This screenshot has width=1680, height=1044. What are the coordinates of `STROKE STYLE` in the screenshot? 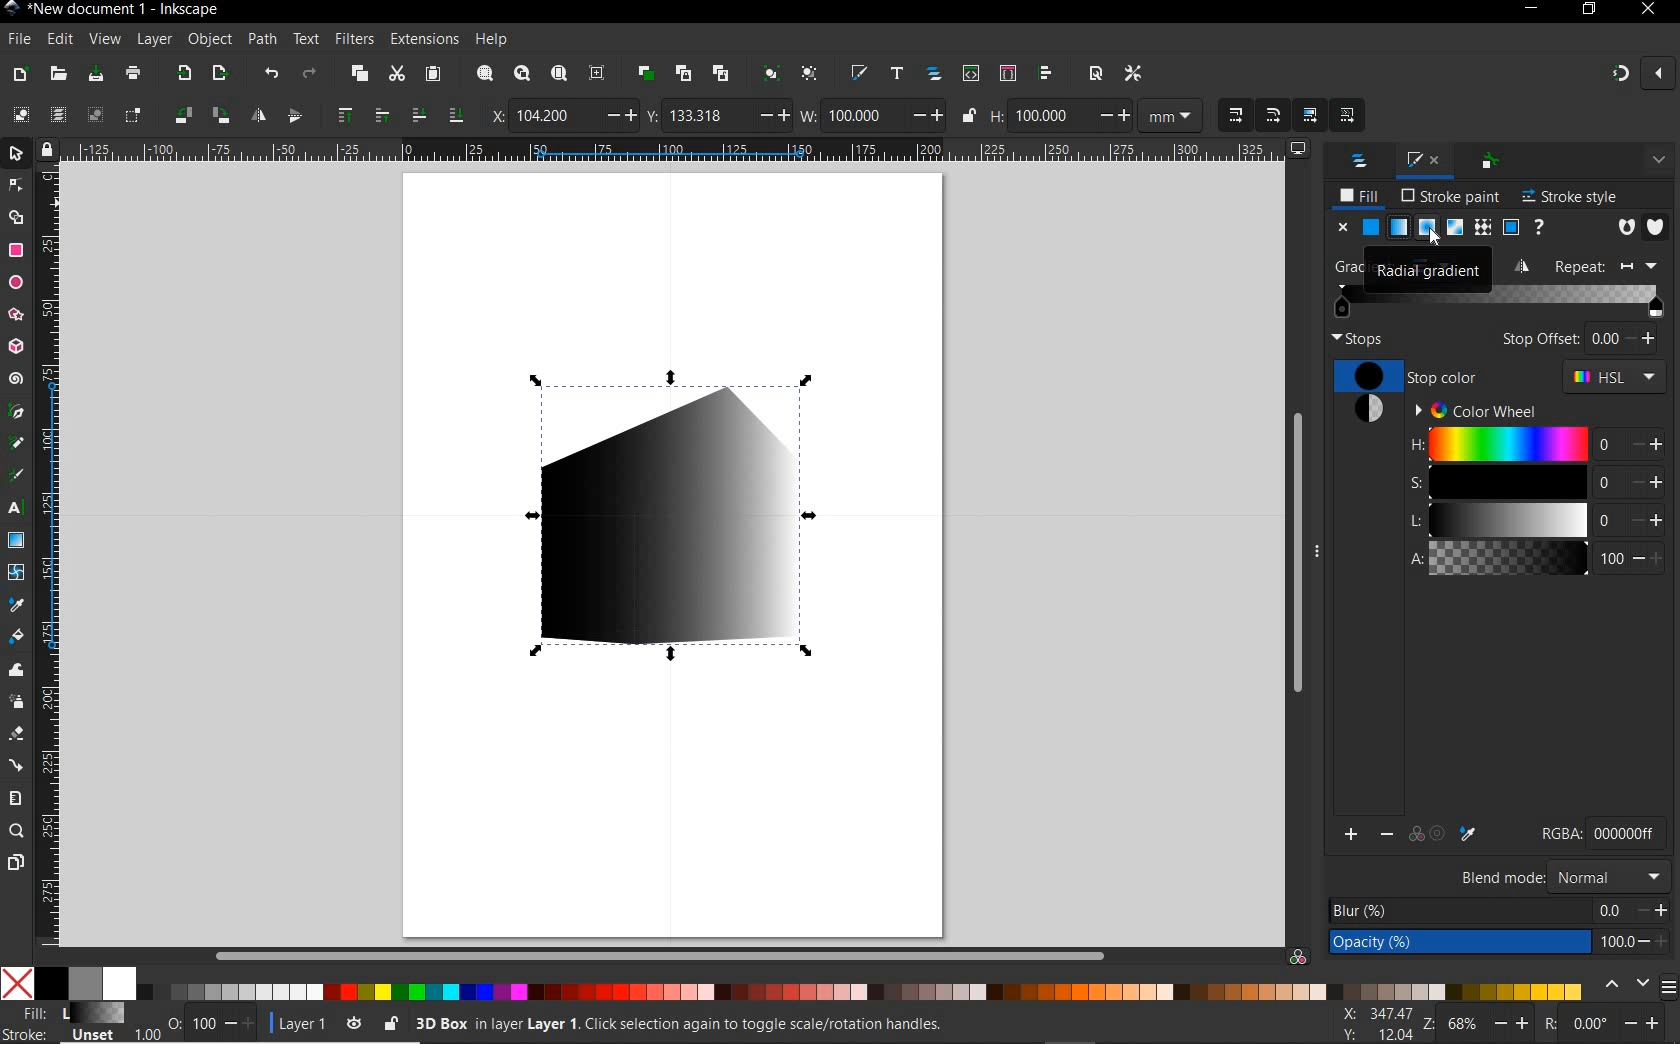 It's located at (1568, 194).